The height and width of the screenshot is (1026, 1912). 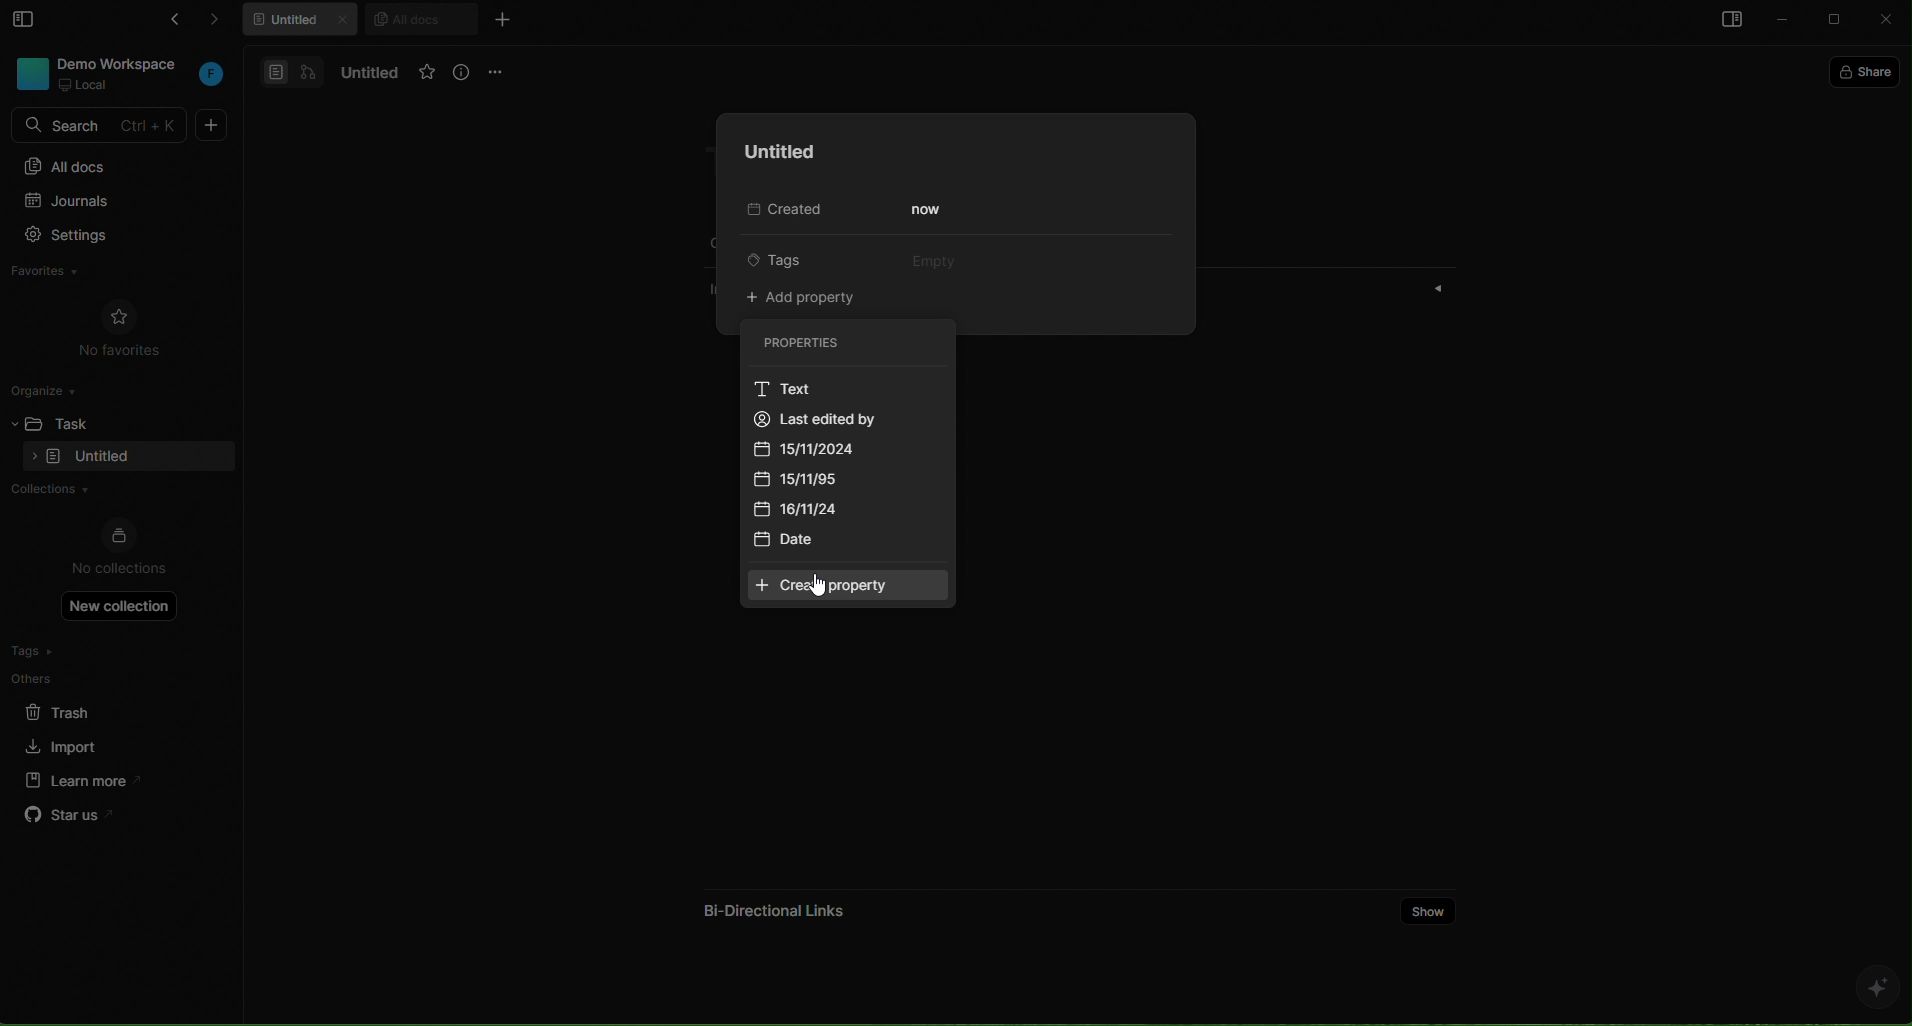 I want to click on collections, so click(x=112, y=491).